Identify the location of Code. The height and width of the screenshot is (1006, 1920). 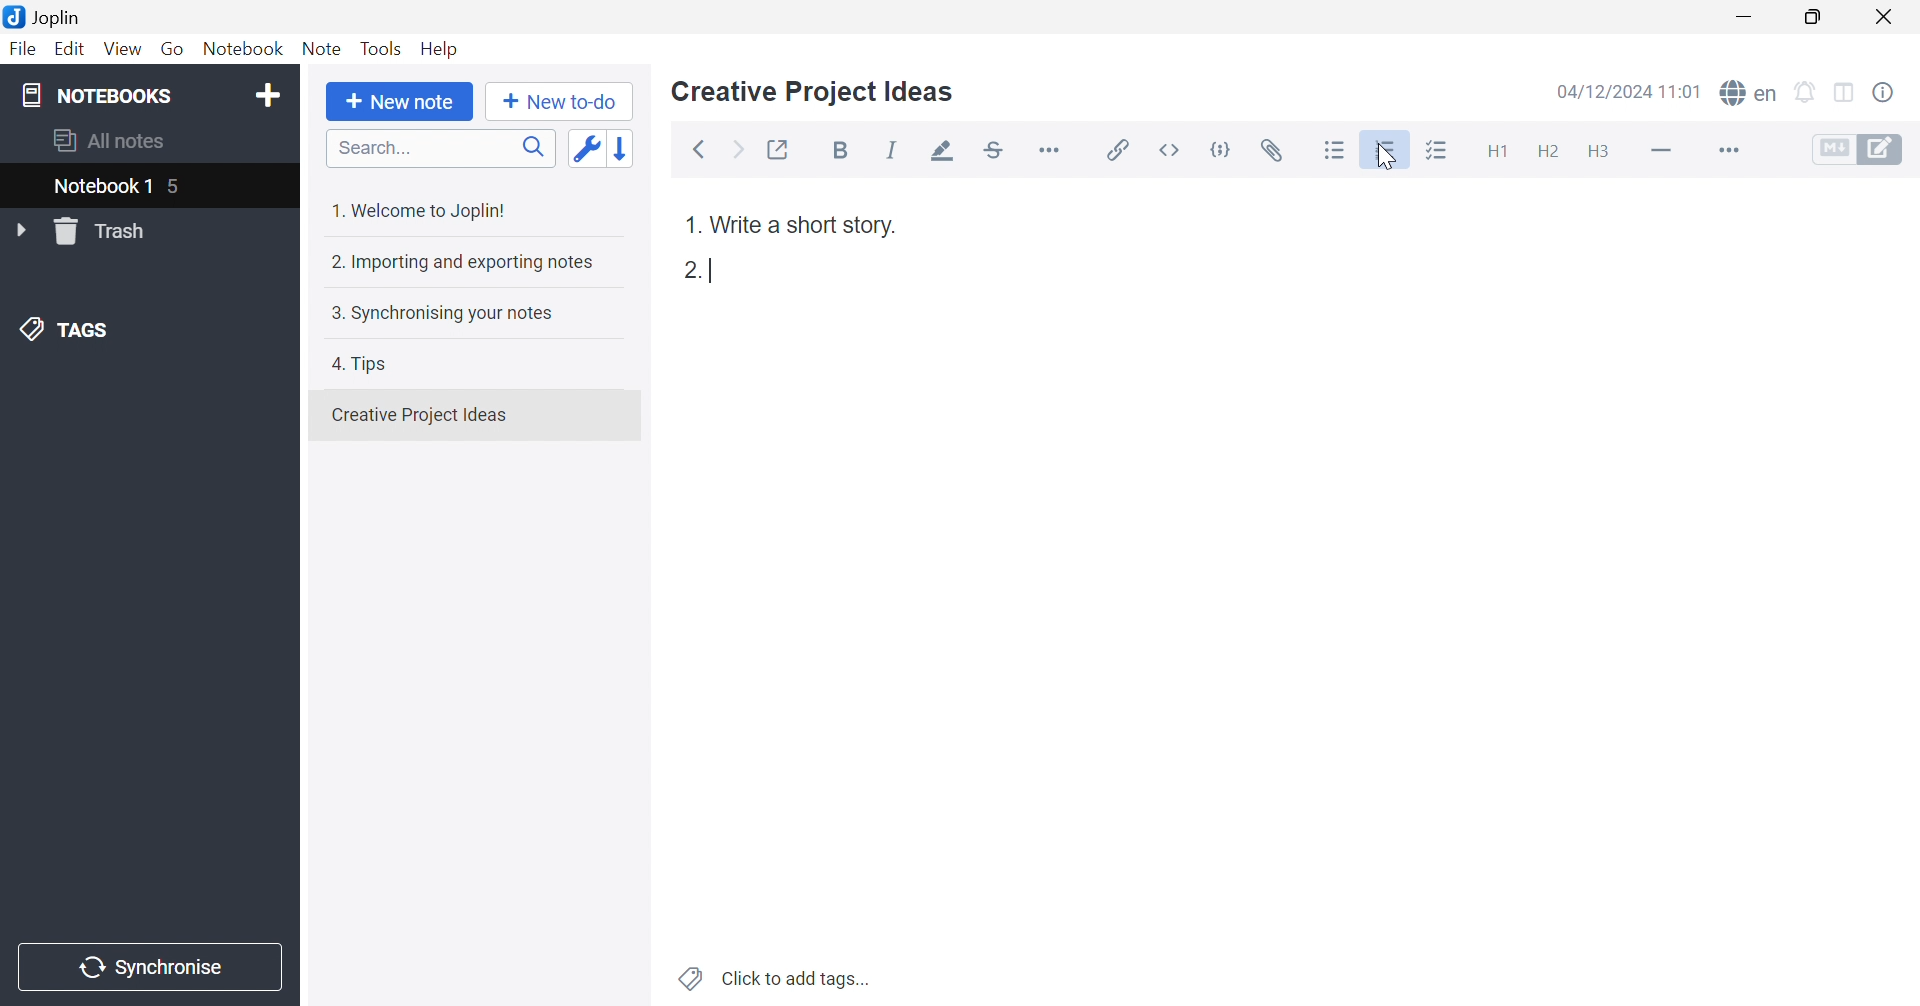
(1225, 148).